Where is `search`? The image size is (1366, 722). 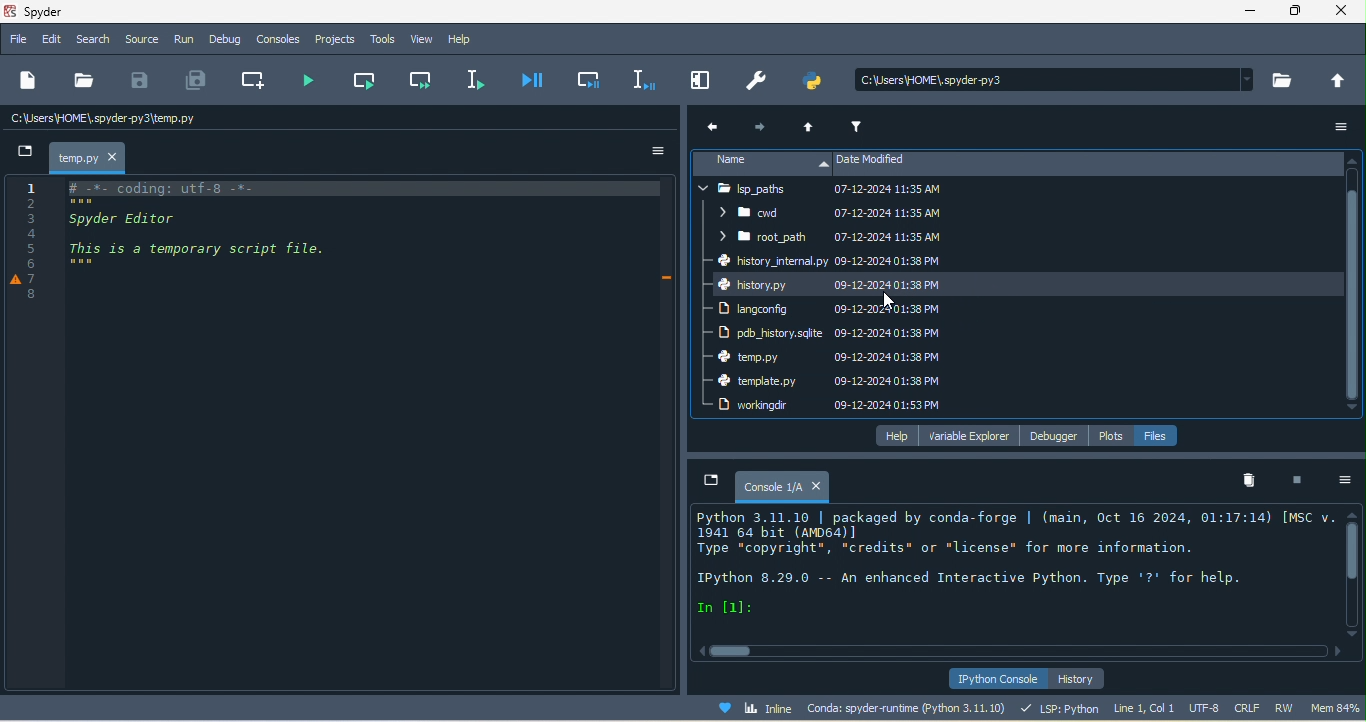 search is located at coordinates (92, 38).